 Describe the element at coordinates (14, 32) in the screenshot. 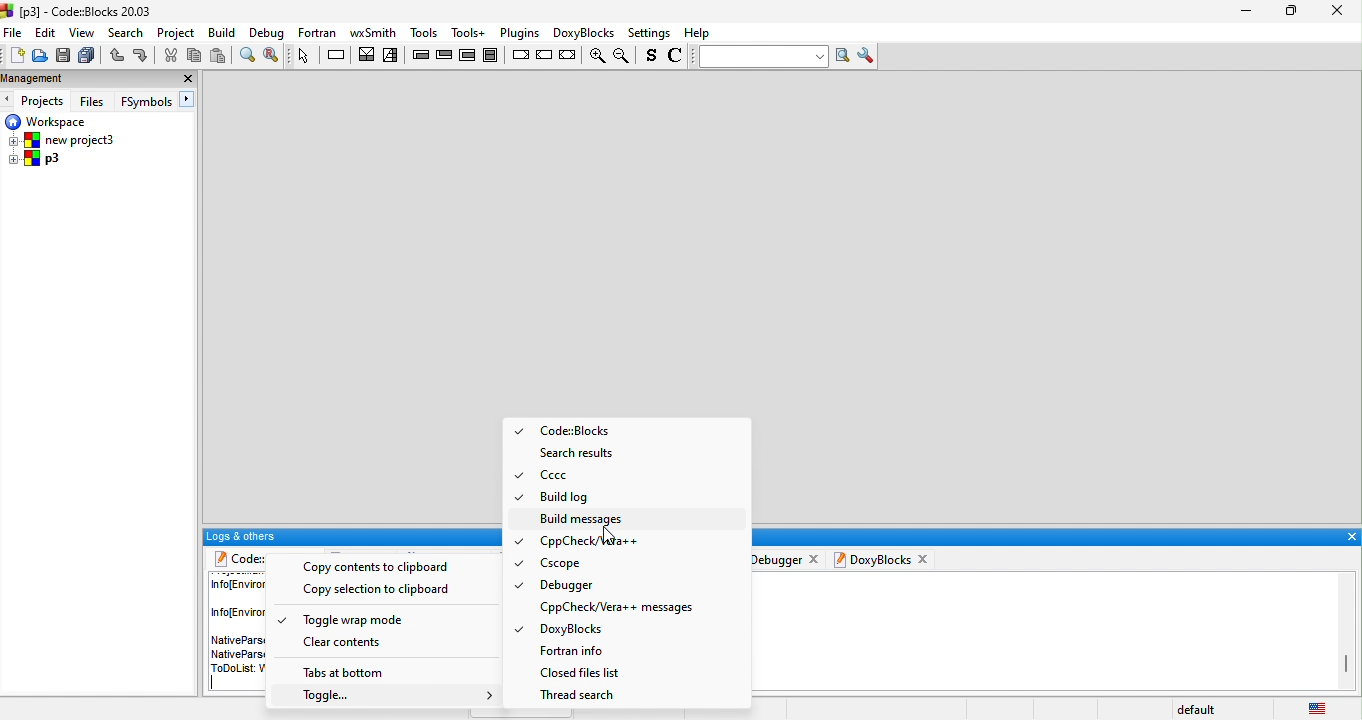

I see `file` at that location.